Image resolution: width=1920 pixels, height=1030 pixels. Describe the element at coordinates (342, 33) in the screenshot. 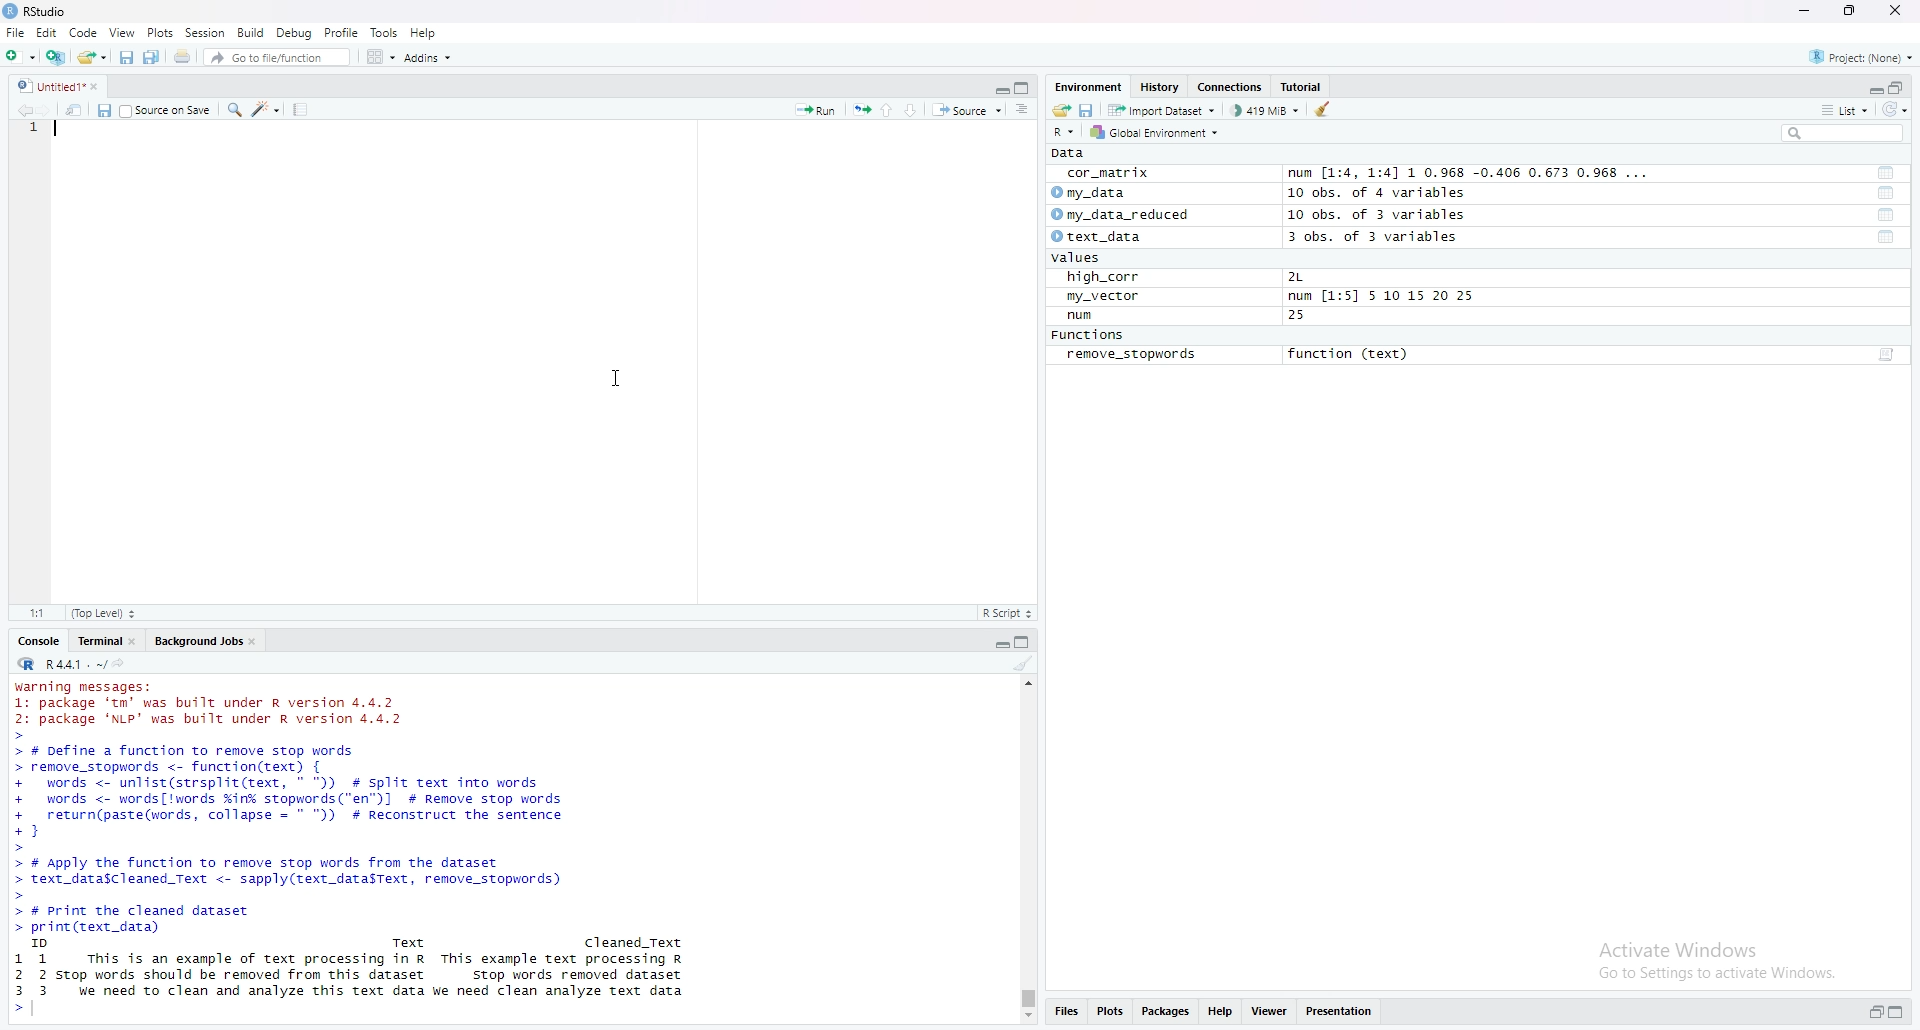

I see `Profile` at that location.